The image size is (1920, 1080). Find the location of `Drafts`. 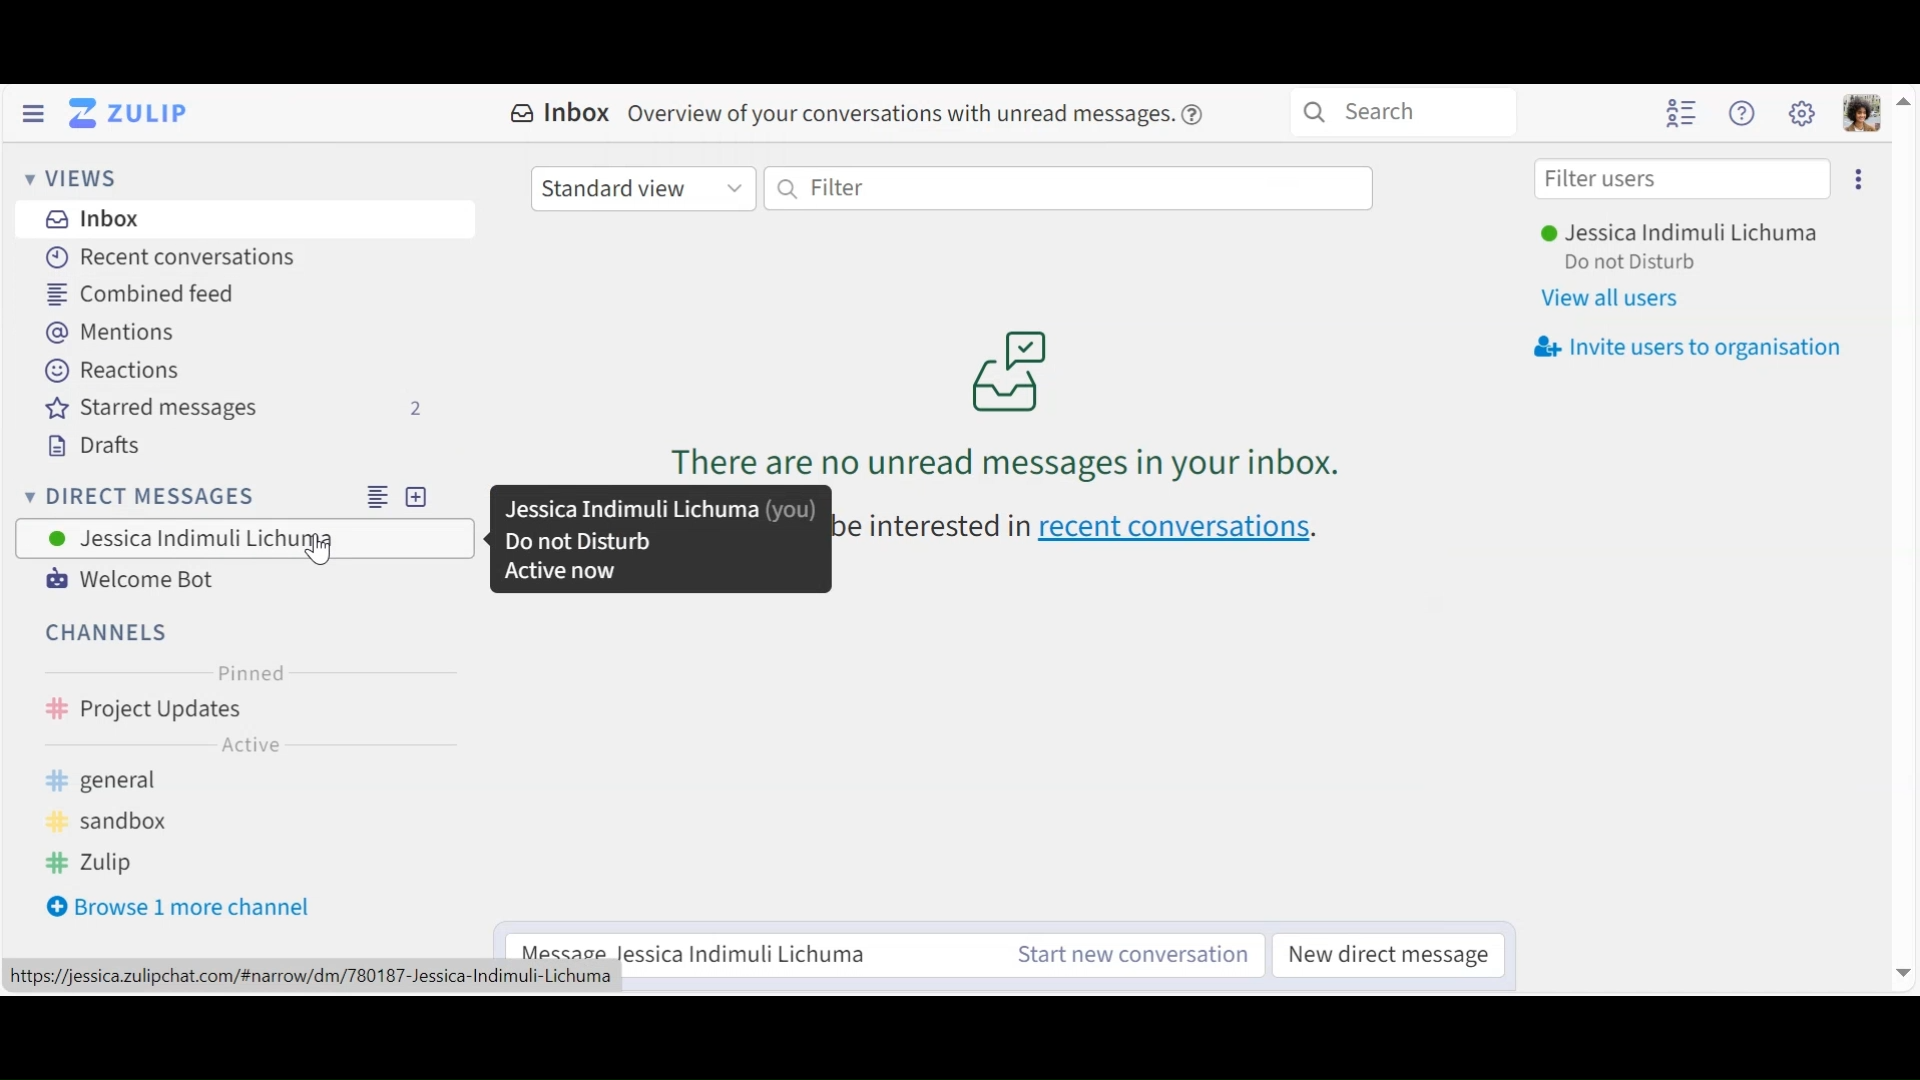

Drafts is located at coordinates (107, 449).